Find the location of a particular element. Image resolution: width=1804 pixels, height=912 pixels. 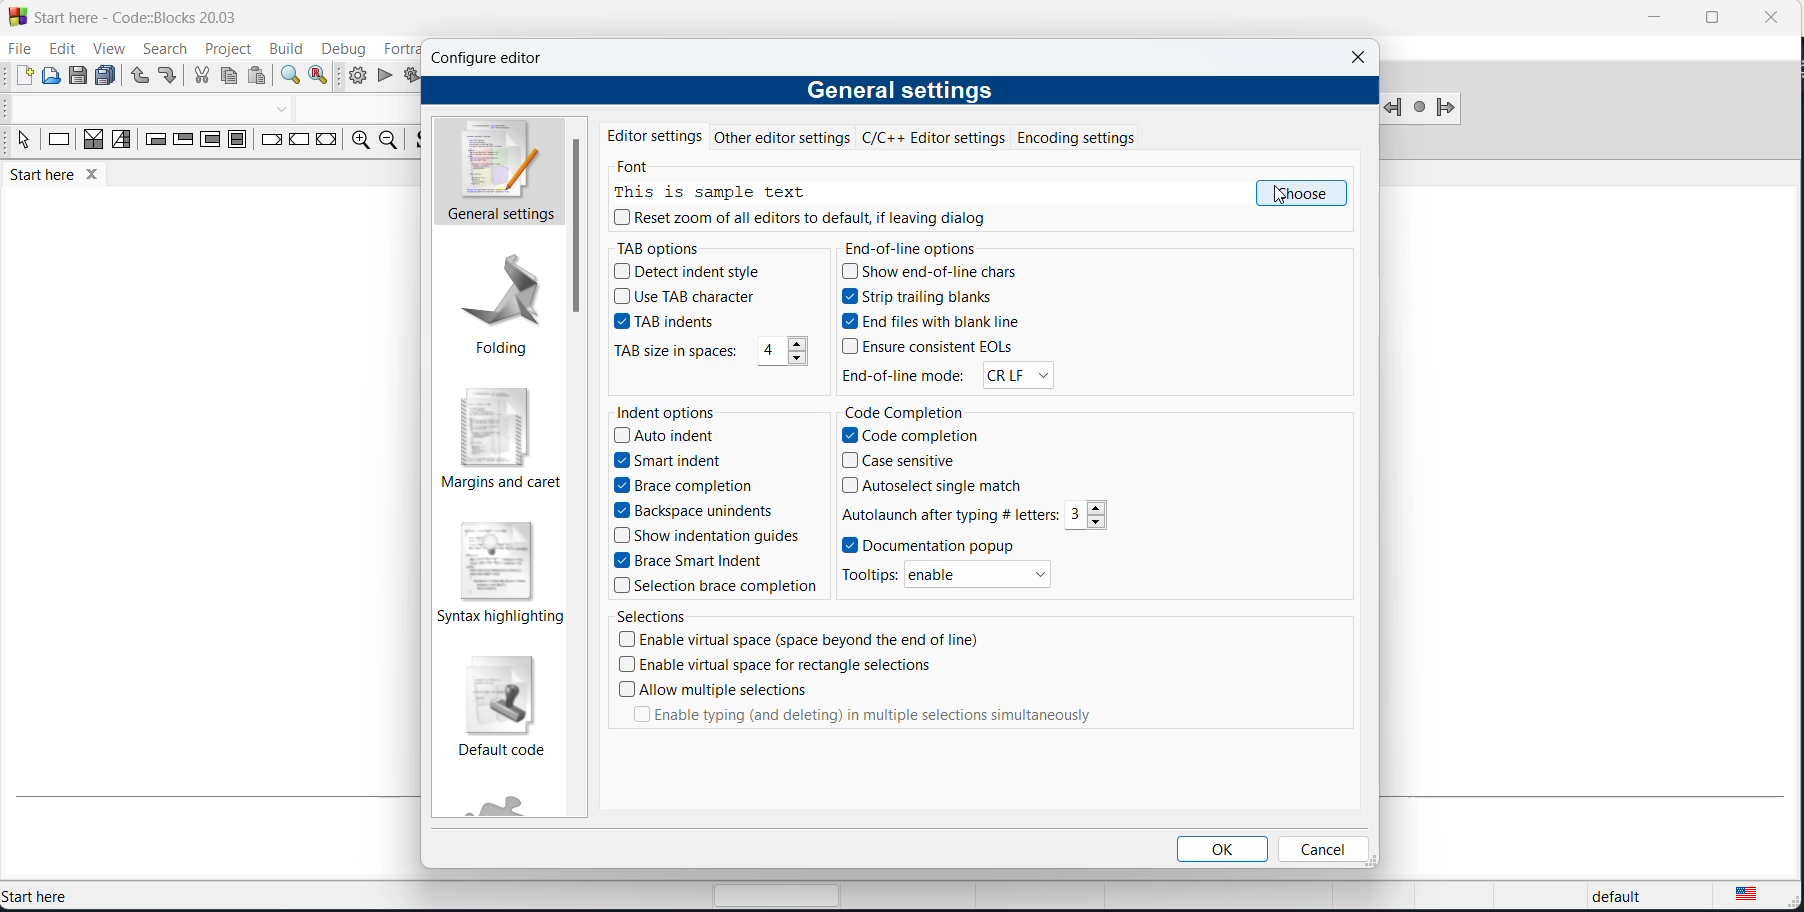

cursor is located at coordinates (1280, 199).